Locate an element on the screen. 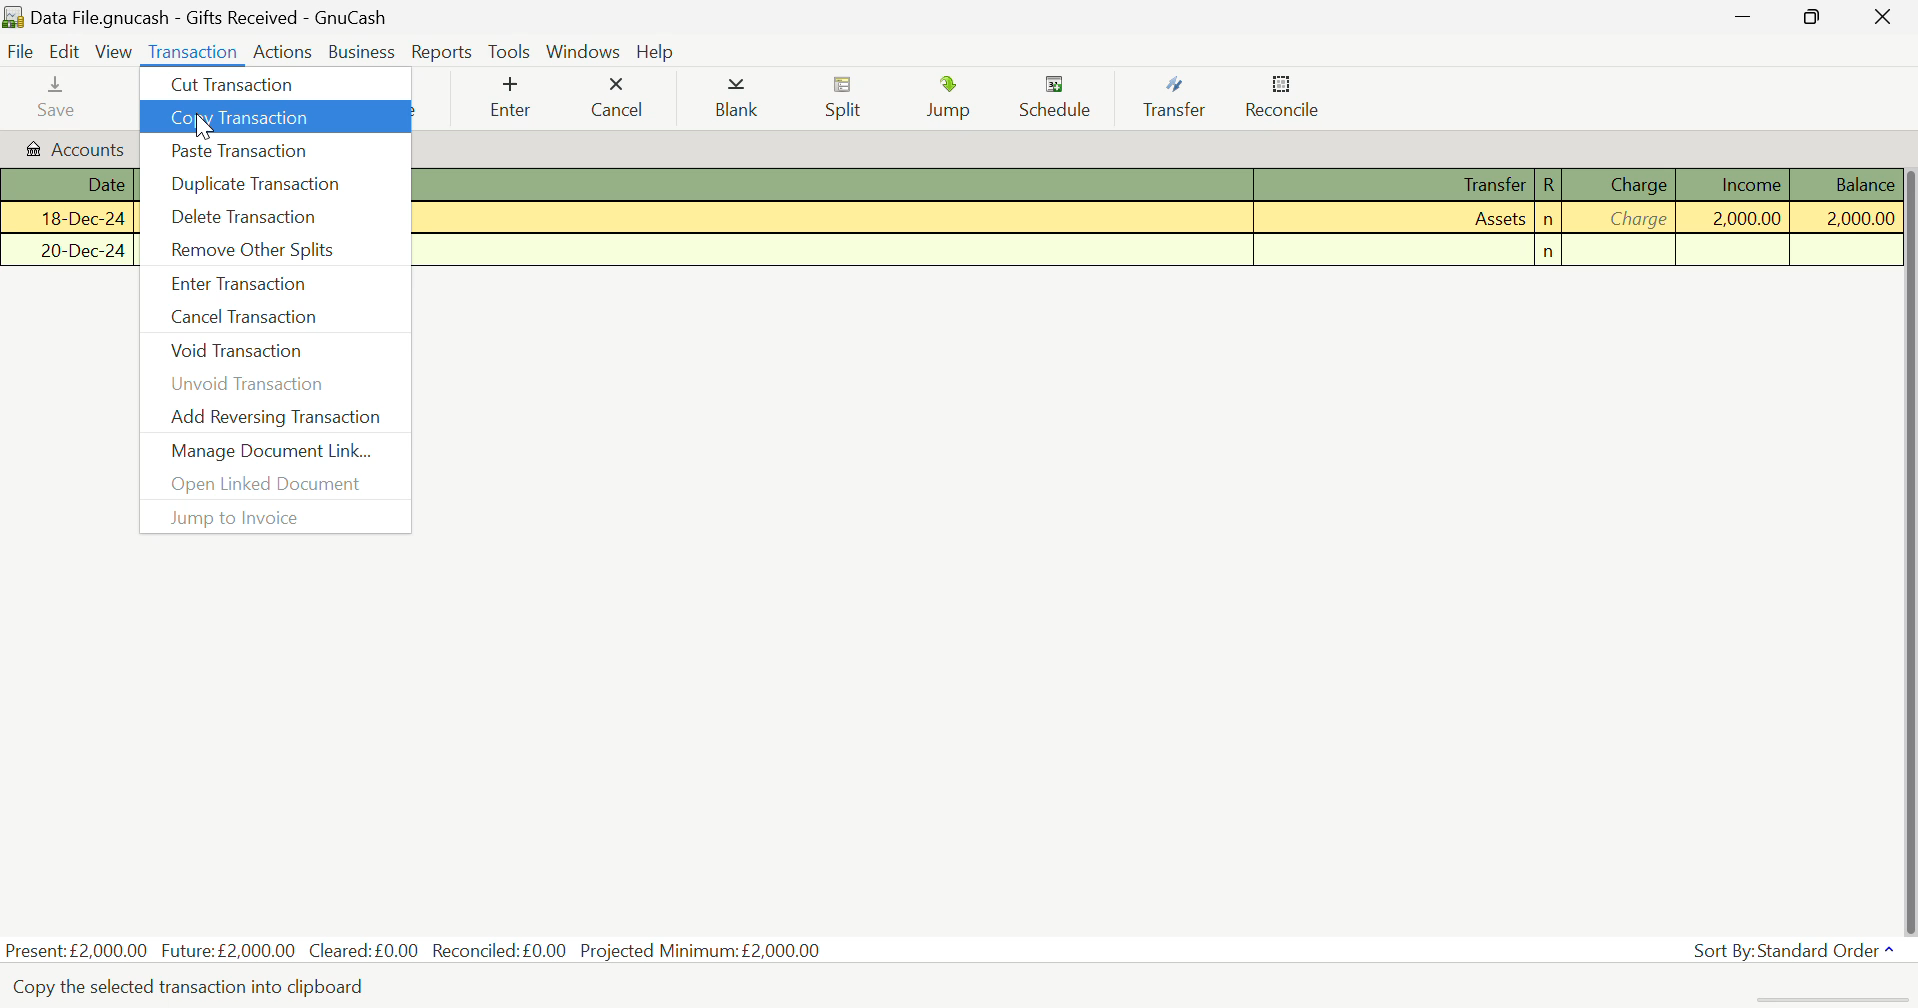 The height and width of the screenshot is (1008, 1918). Copy the selected transaction into clipboard is located at coordinates (207, 987).